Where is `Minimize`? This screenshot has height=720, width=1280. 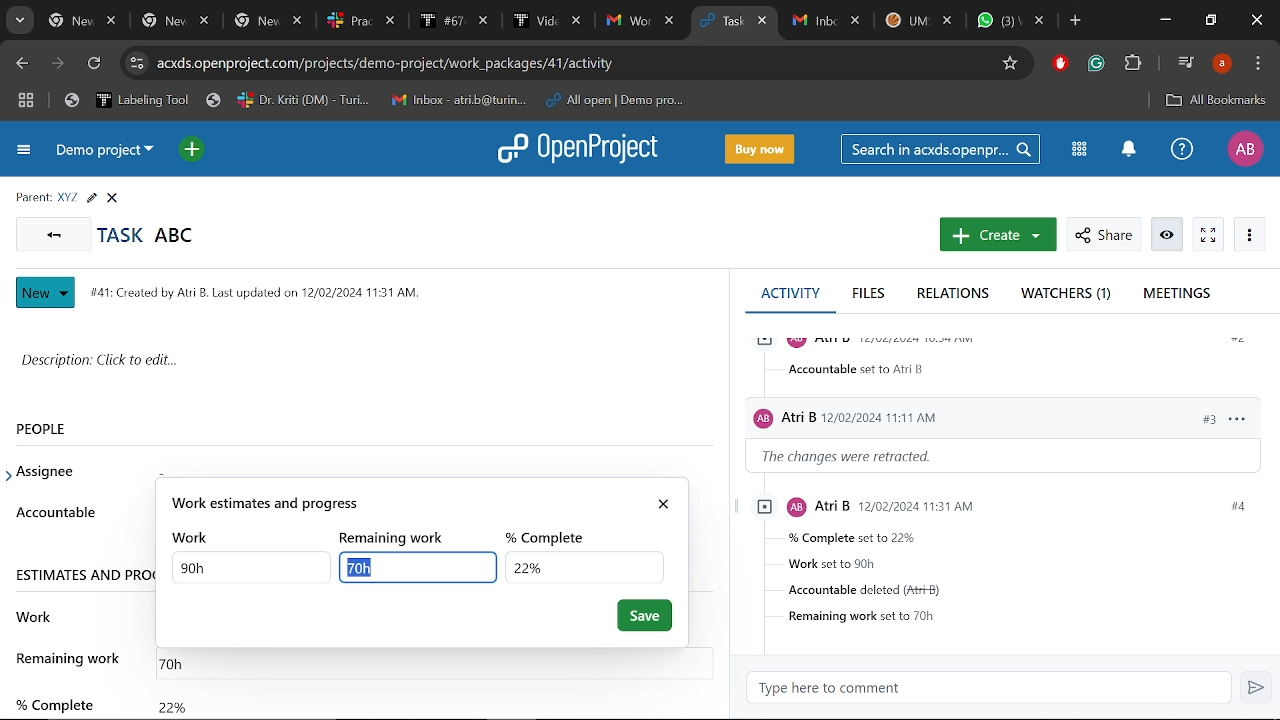
Minimize is located at coordinates (1164, 22).